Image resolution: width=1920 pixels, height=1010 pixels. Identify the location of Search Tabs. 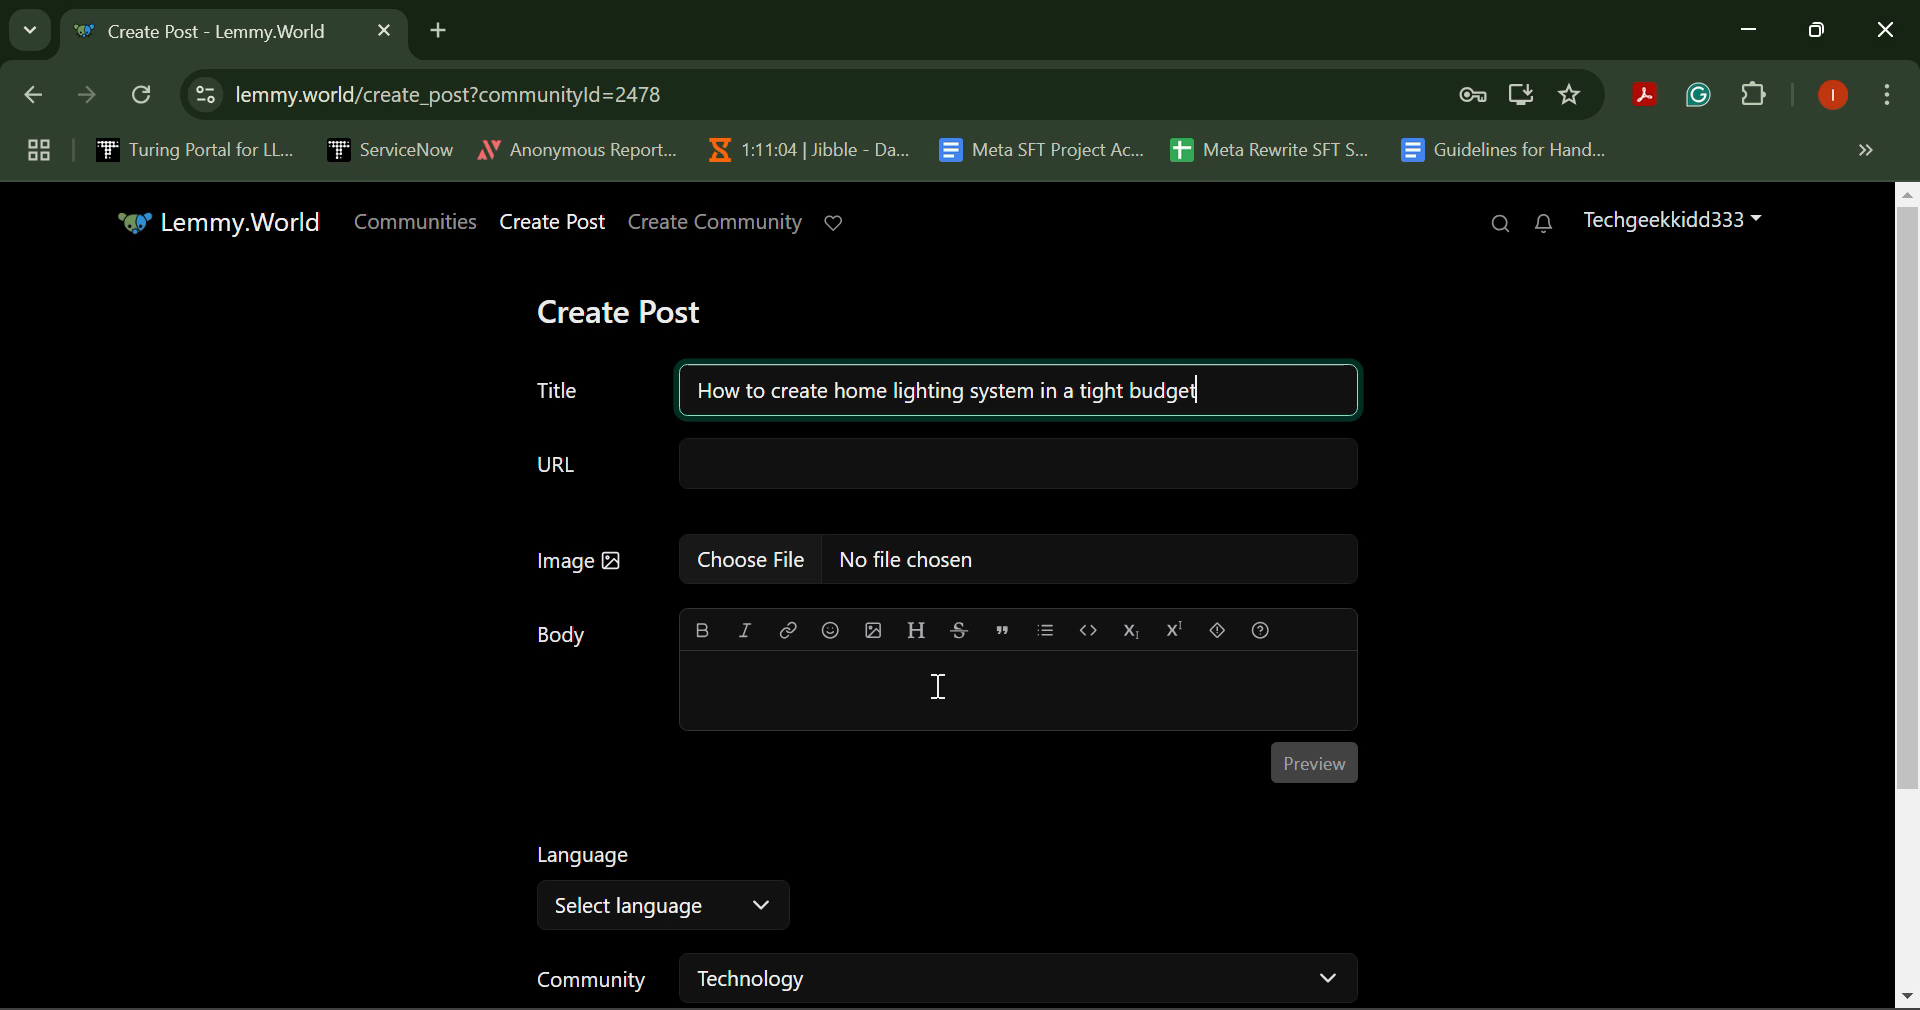
(25, 27).